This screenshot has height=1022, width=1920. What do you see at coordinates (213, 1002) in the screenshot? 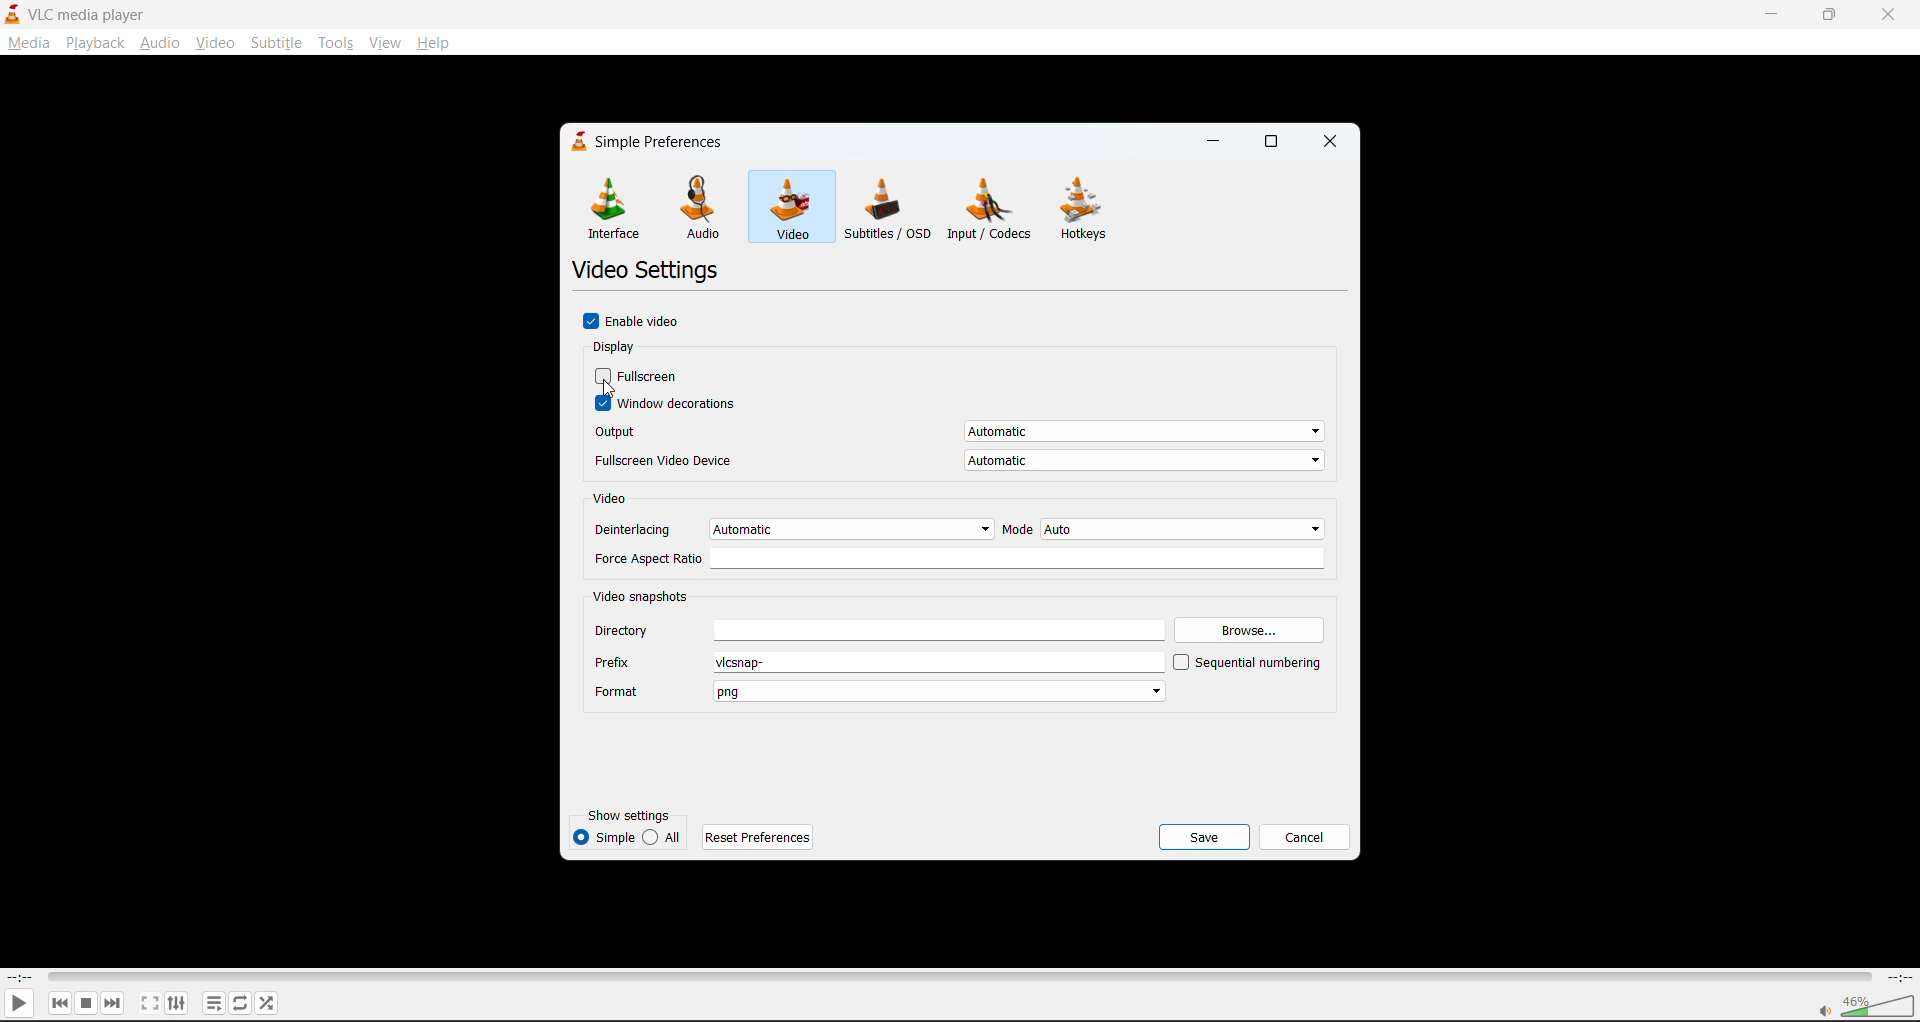
I see `playlist` at bounding box center [213, 1002].